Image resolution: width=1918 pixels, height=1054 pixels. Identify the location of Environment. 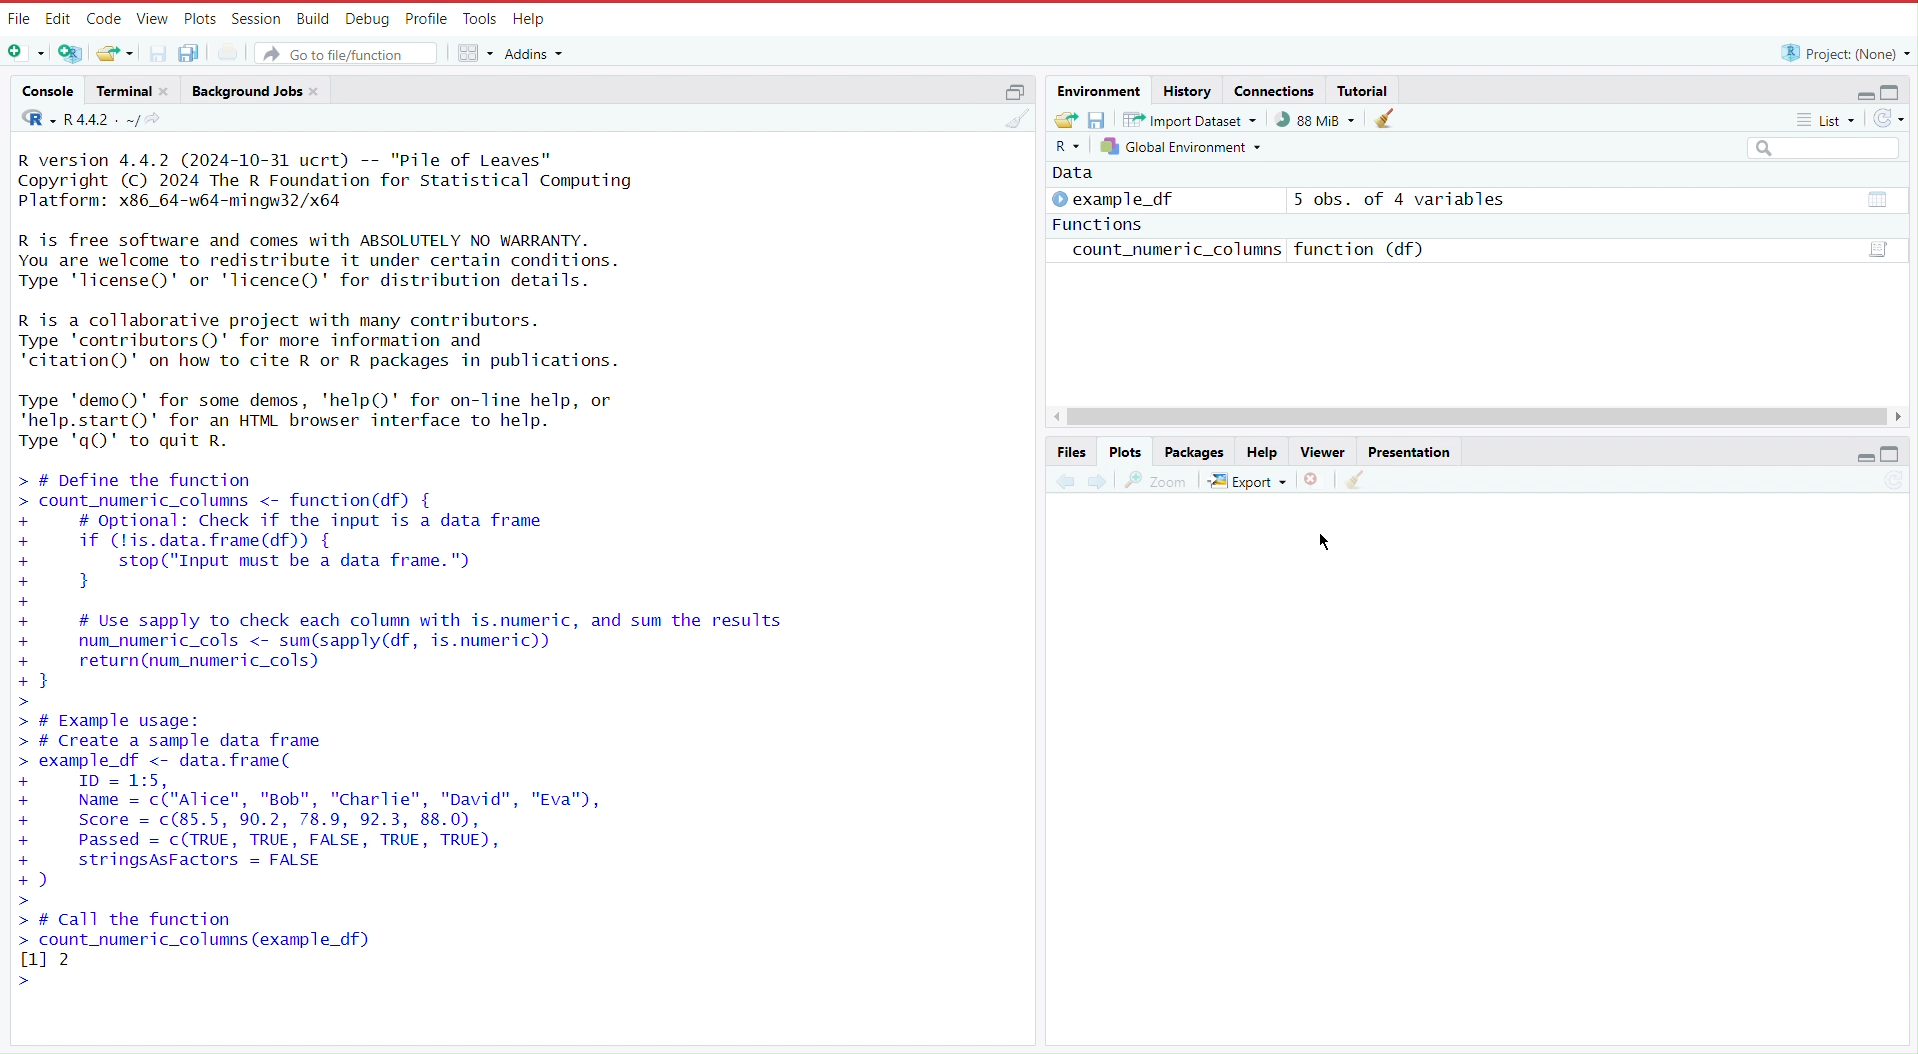
(1102, 91).